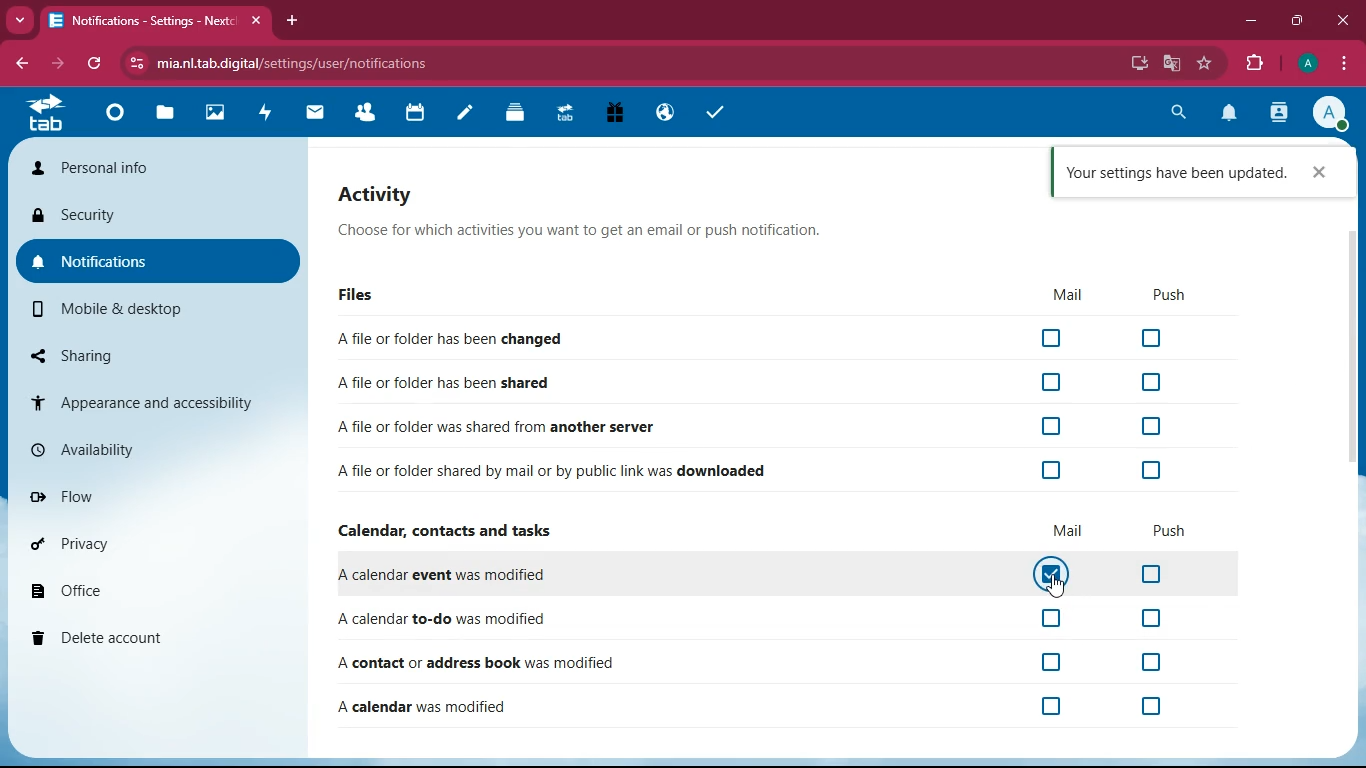  I want to click on A file or folder has been changed, so click(759, 338).